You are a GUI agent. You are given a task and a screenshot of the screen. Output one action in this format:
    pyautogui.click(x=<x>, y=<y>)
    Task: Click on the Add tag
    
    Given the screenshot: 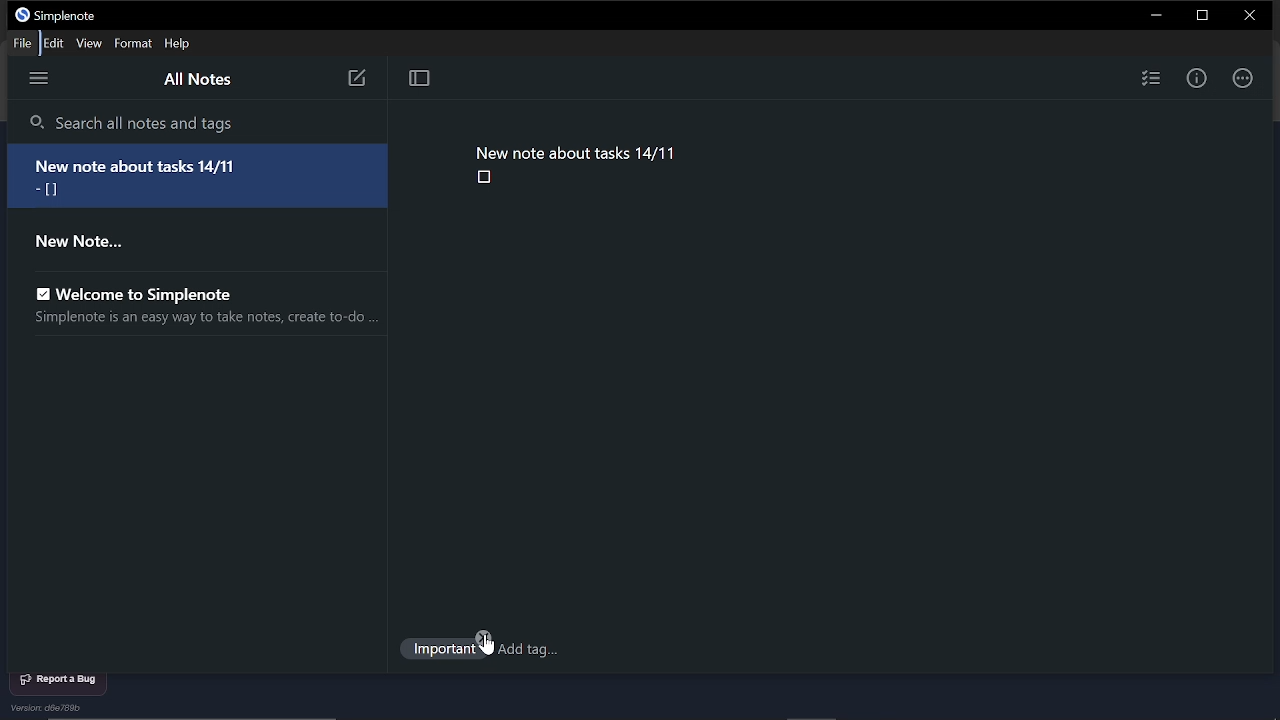 What is the action you would take?
    pyautogui.click(x=533, y=651)
    